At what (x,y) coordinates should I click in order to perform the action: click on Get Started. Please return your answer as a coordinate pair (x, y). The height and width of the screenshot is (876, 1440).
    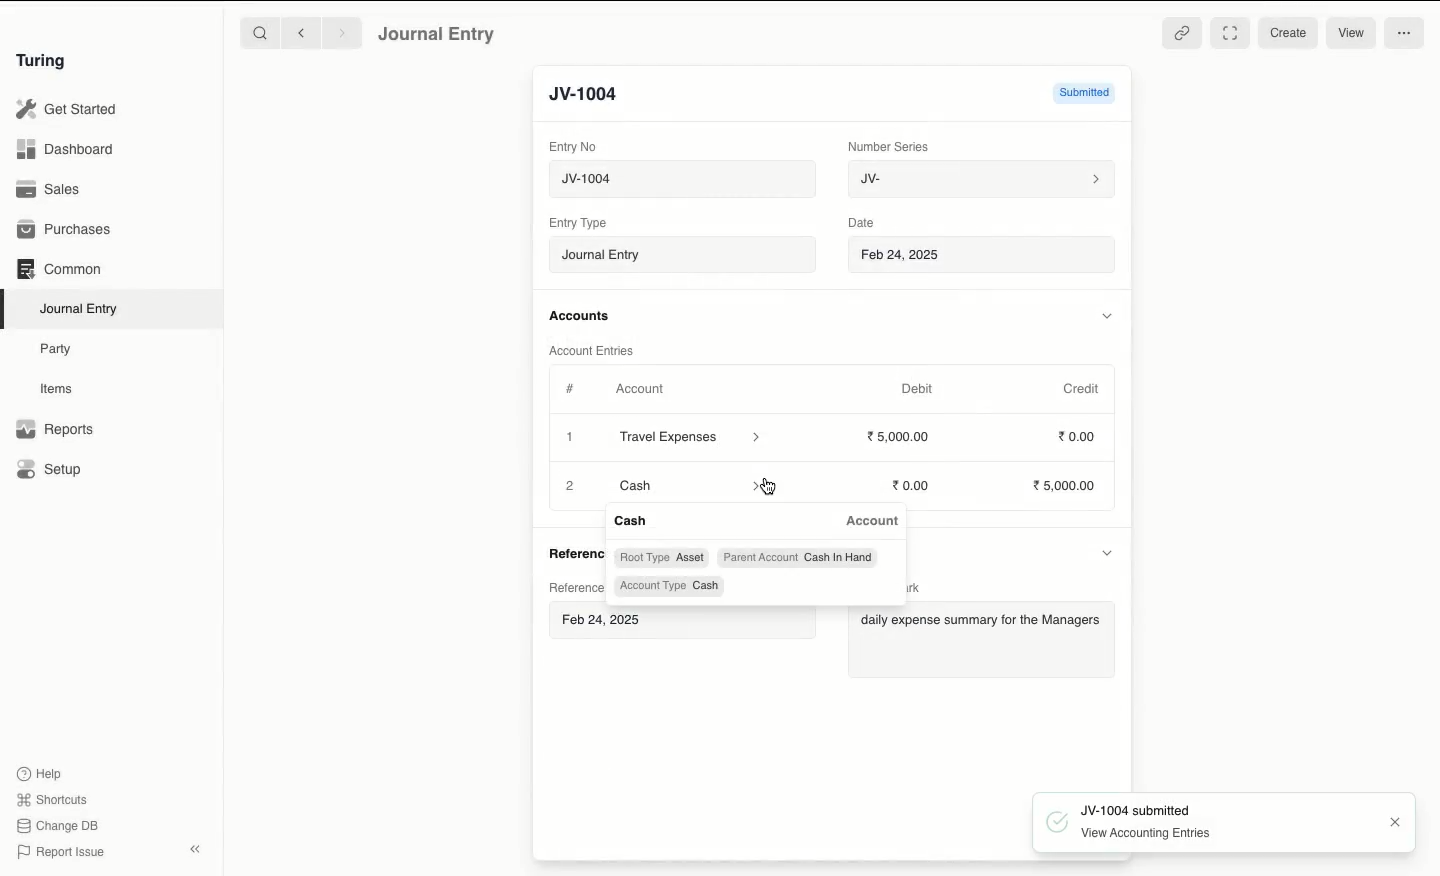
    Looking at the image, I should click on (68, 110).